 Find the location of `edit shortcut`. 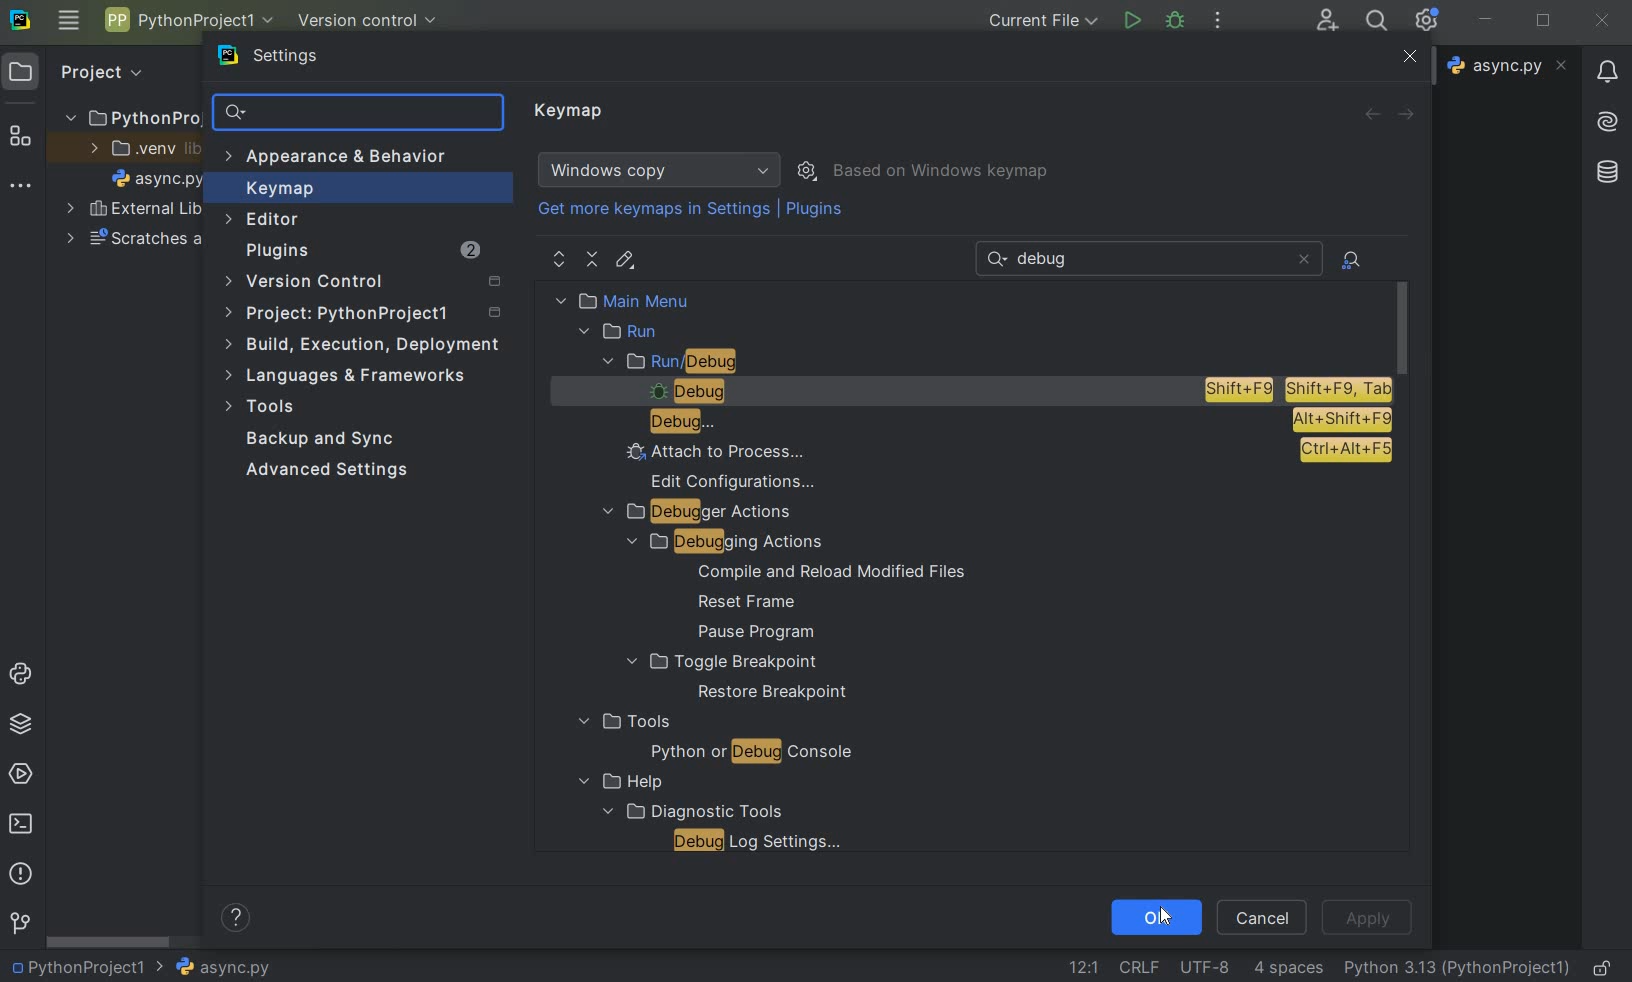

edit shortcut is located at coordinates (624, 260).